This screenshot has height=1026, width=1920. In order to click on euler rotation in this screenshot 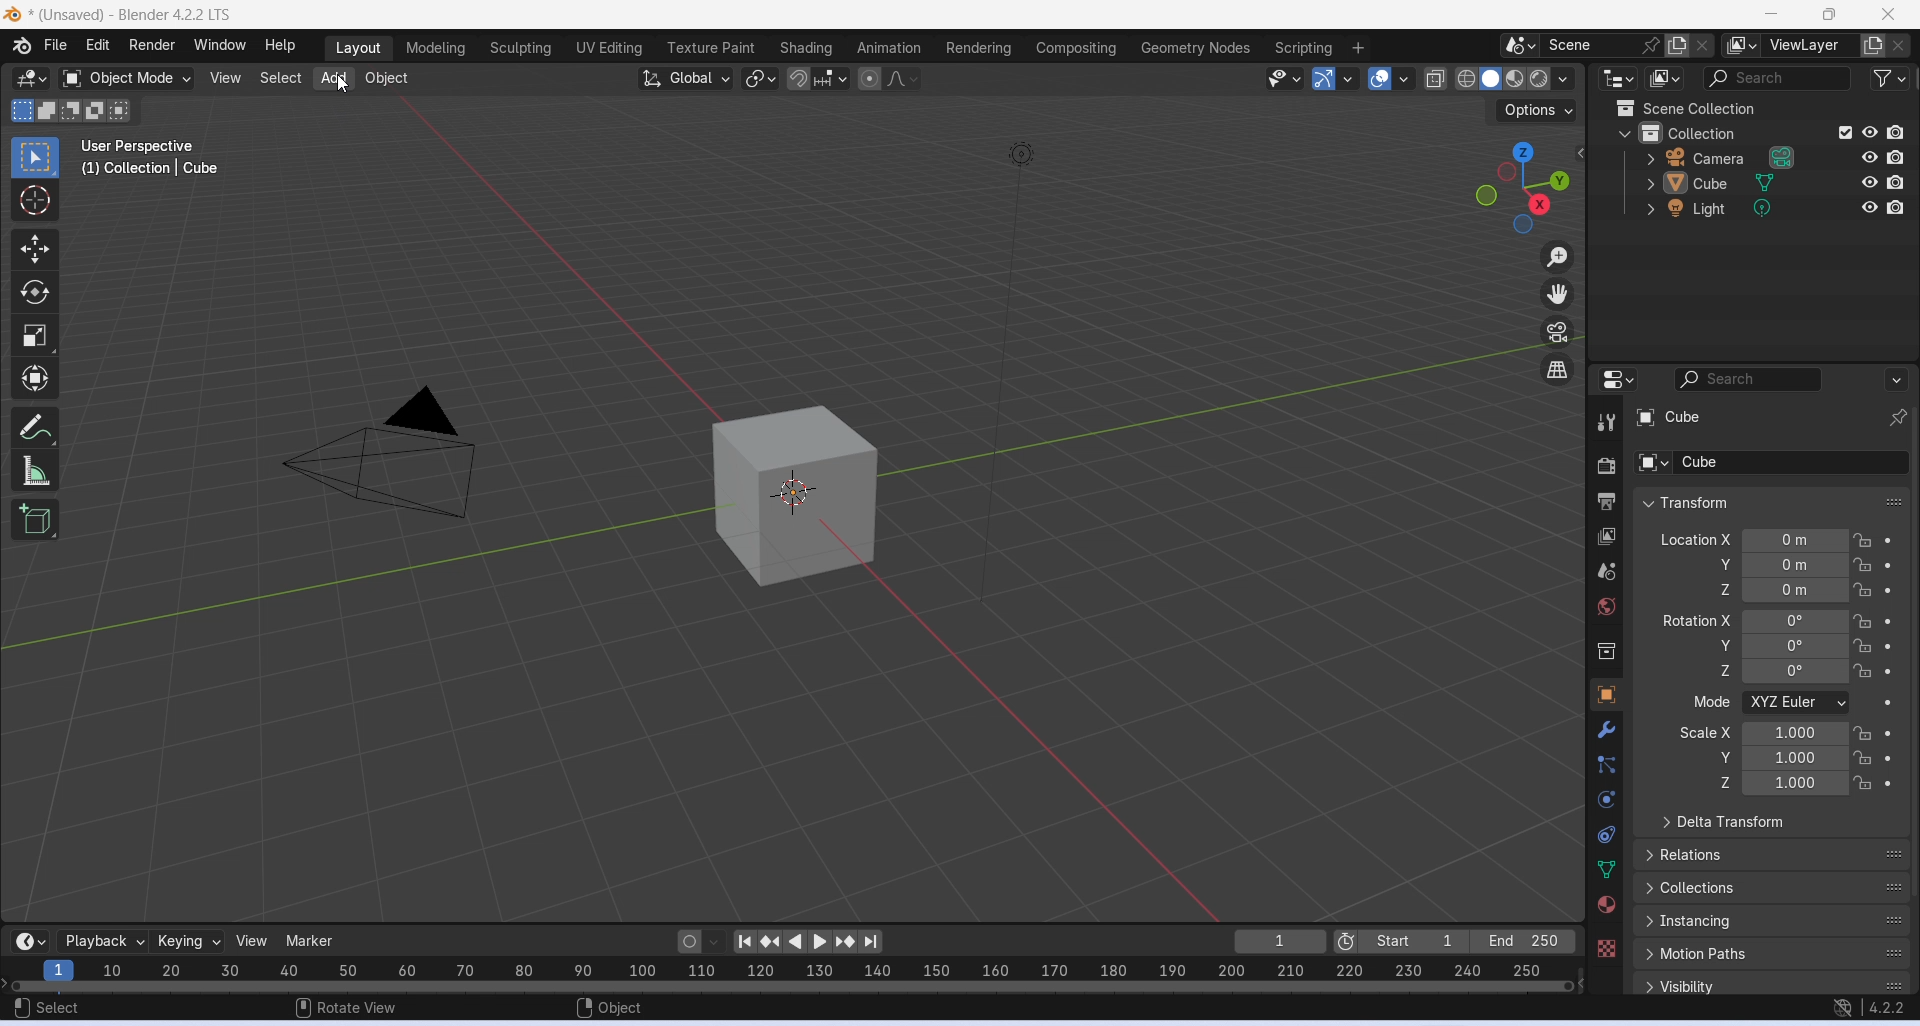, I will do `click(1795, 645)`.